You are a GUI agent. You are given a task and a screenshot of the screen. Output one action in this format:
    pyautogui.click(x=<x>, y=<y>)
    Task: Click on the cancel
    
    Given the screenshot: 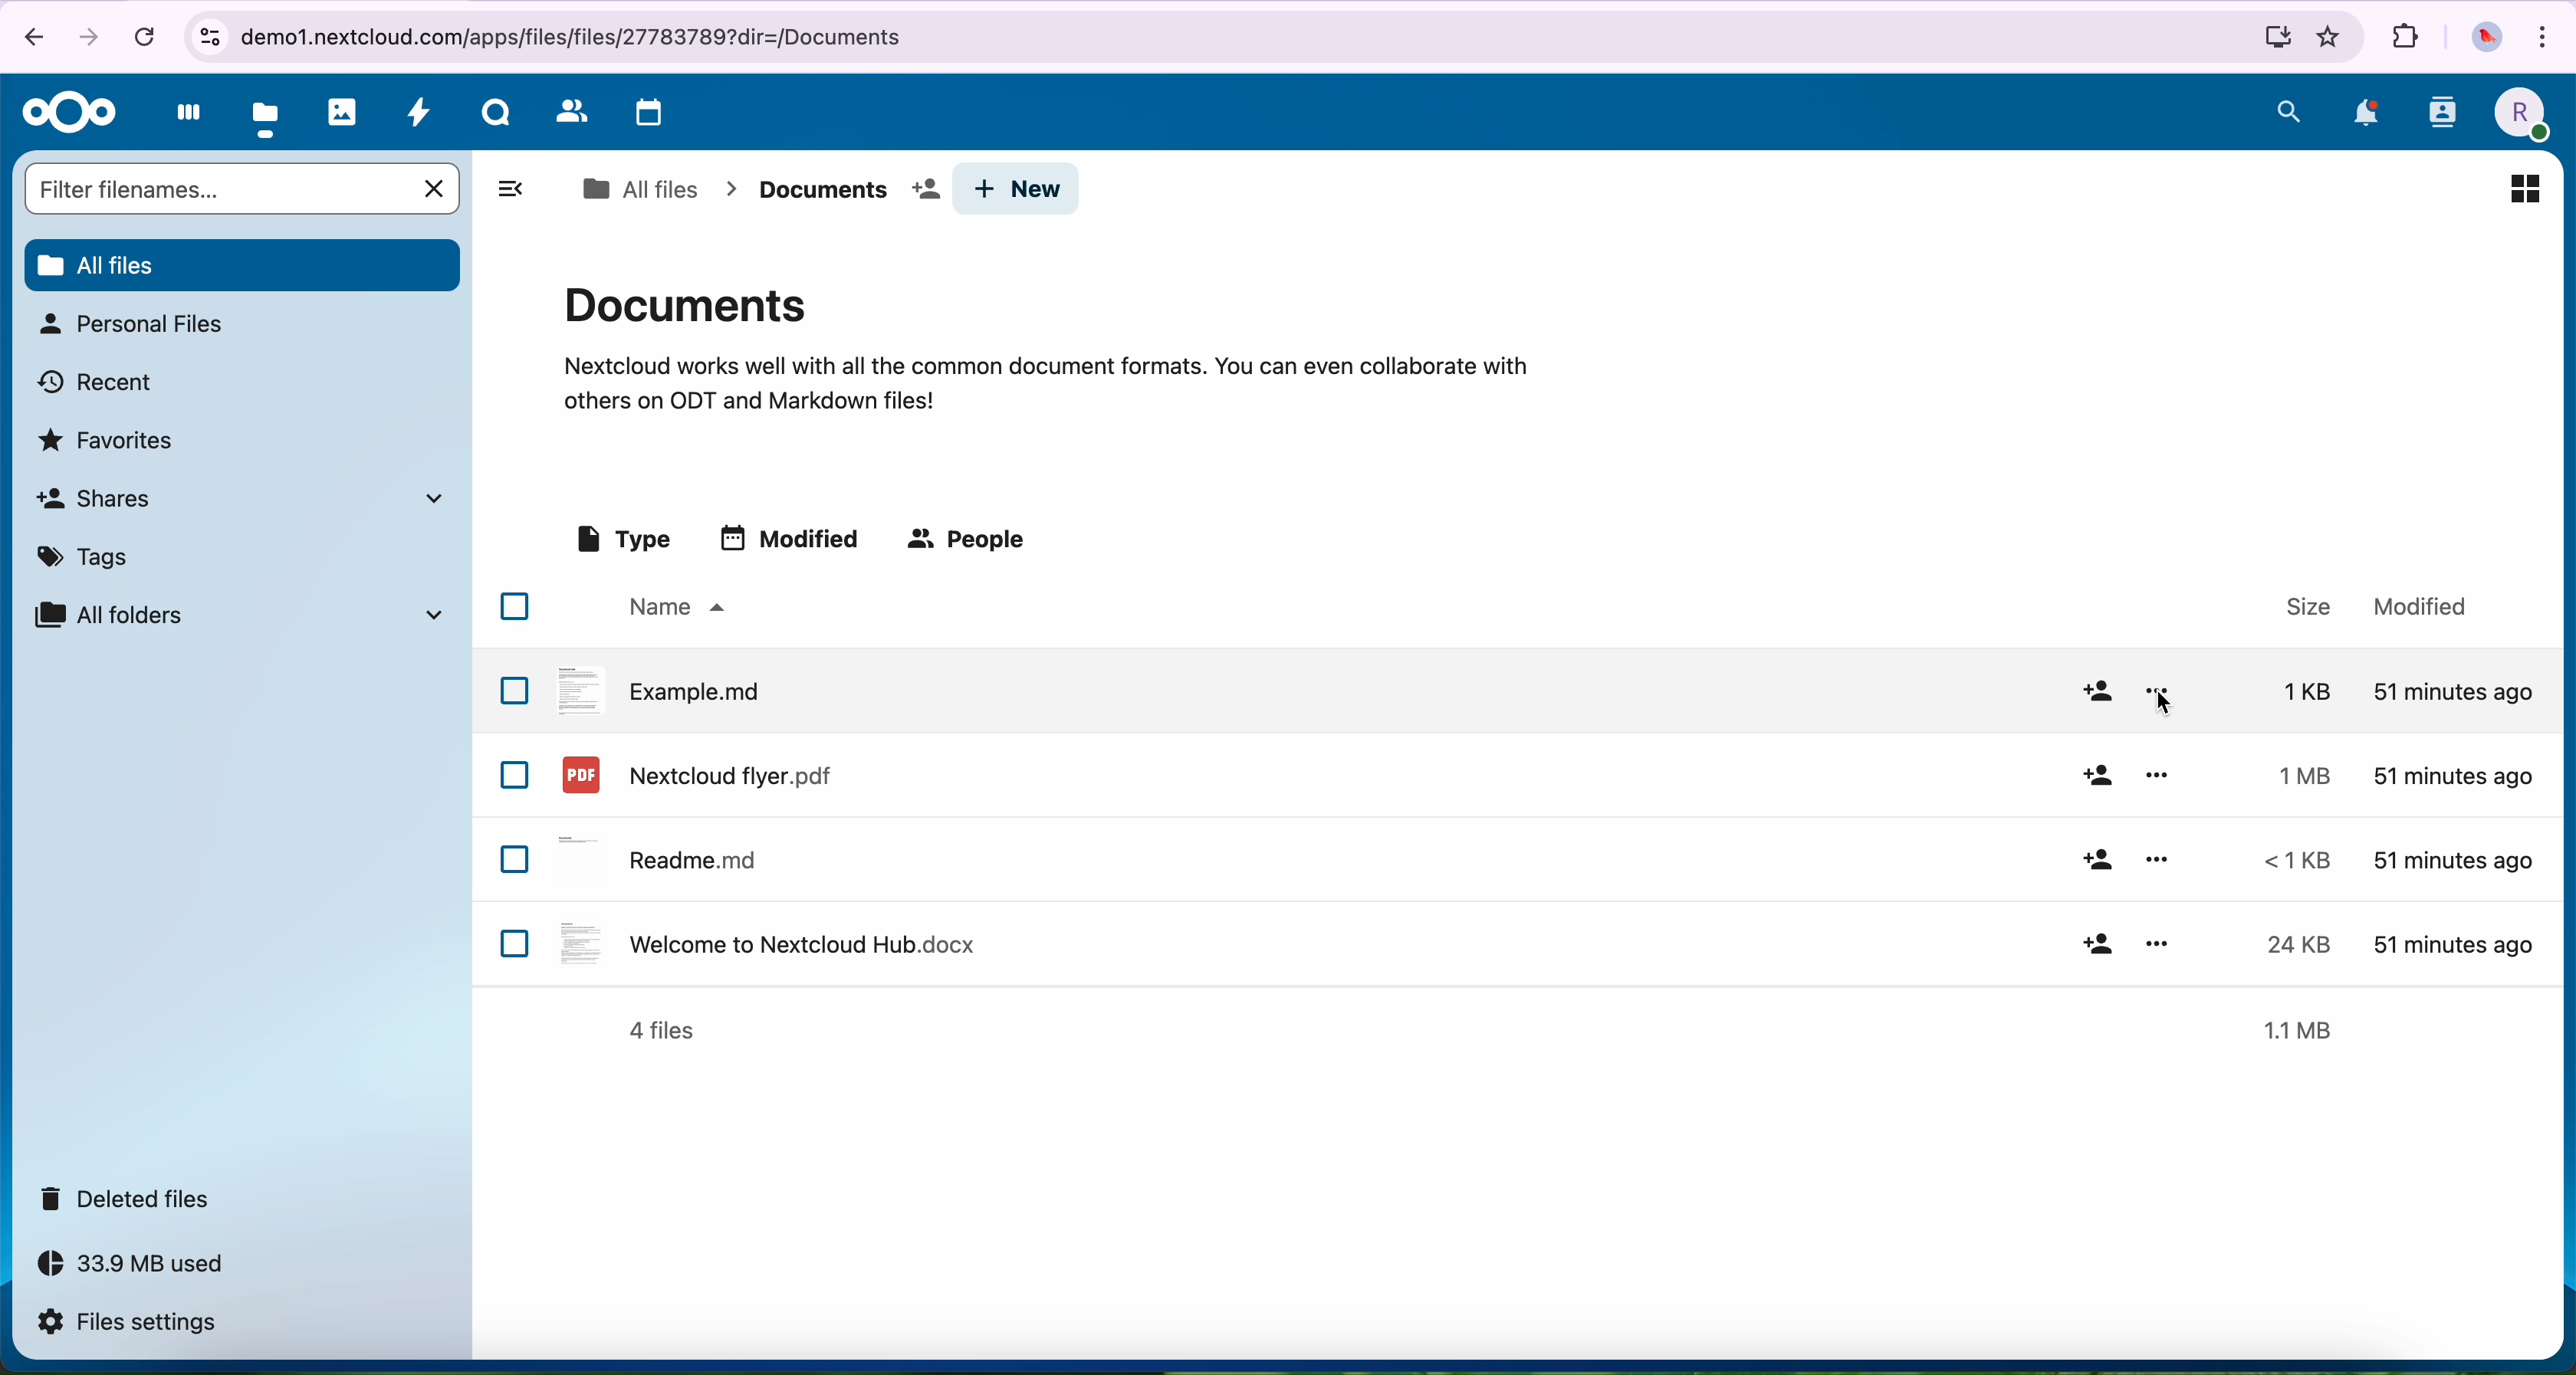 What is the action you would take?
    pyautogui.click(x=143, y=36)
    